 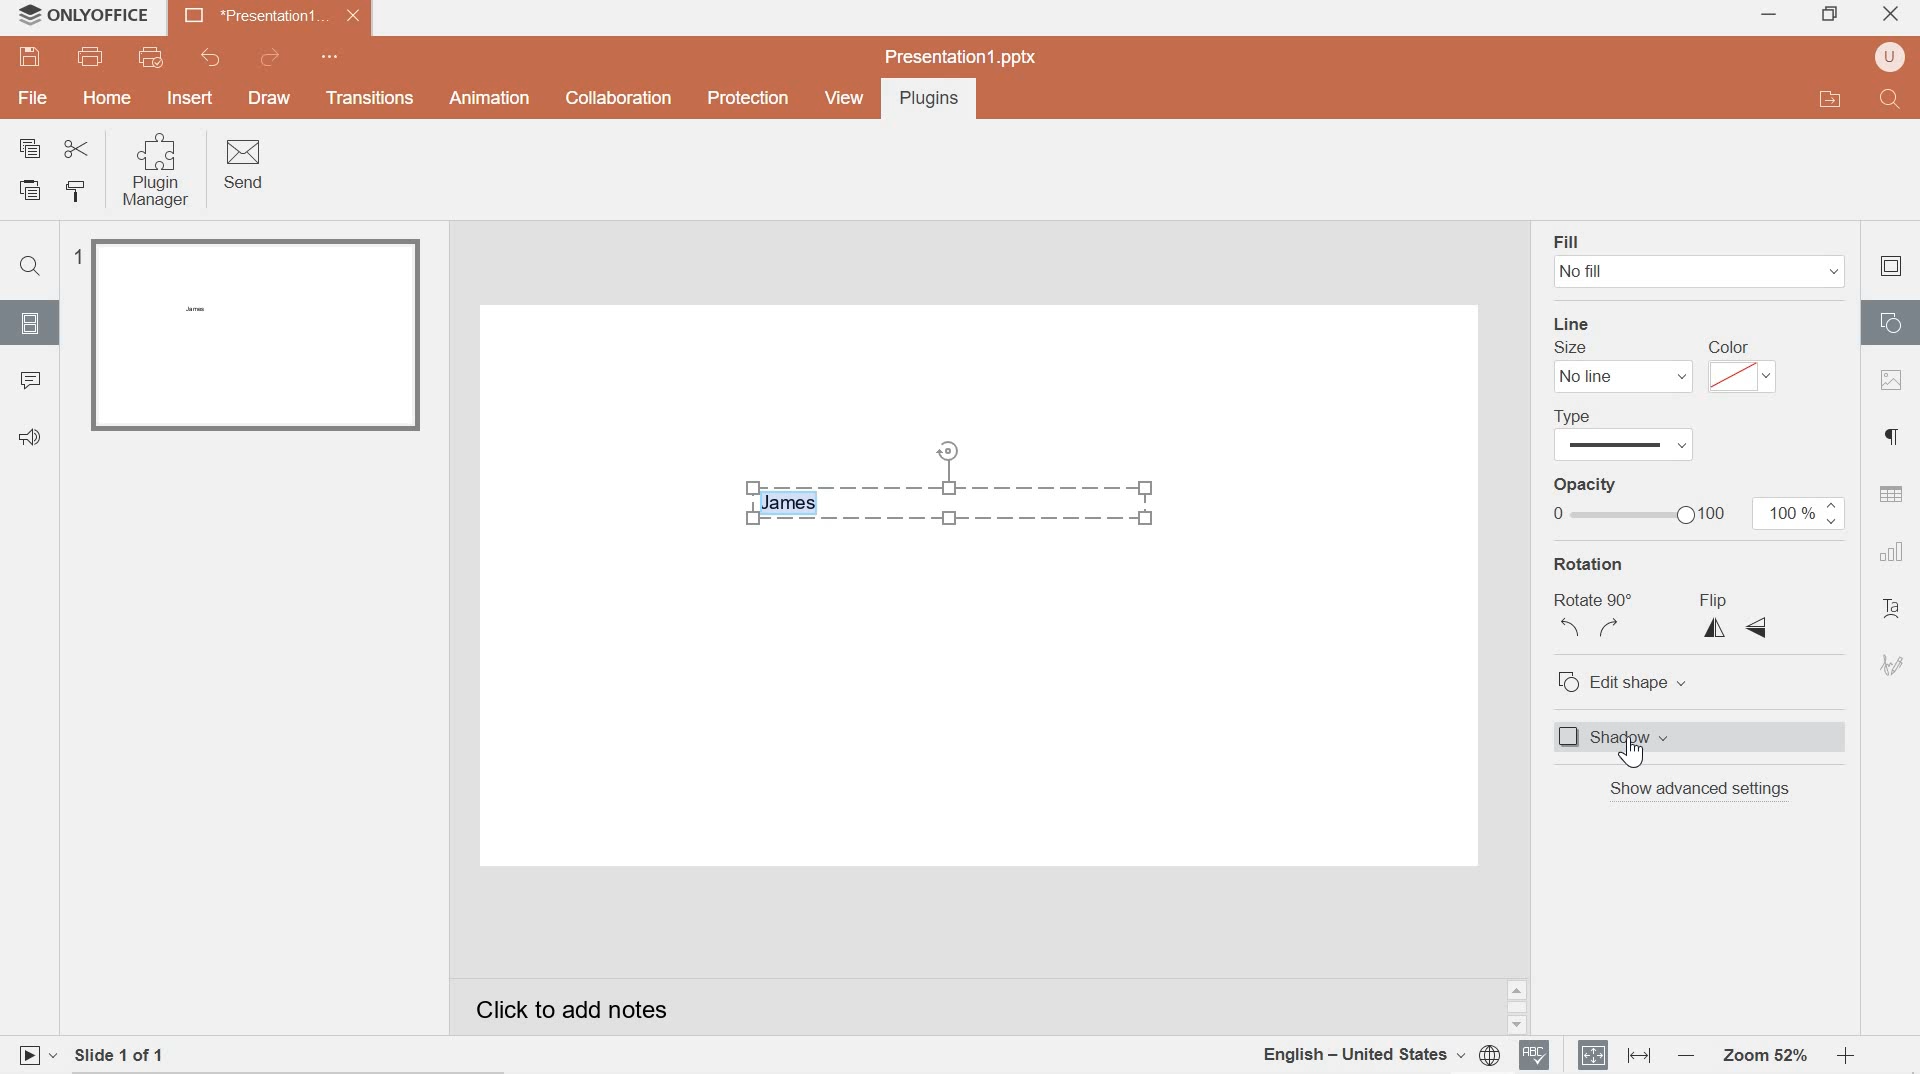 What do you see at coordinates (1516, 1008) in the screenshot?
I see `scrollbar` at bounding box center [1516, 1008].